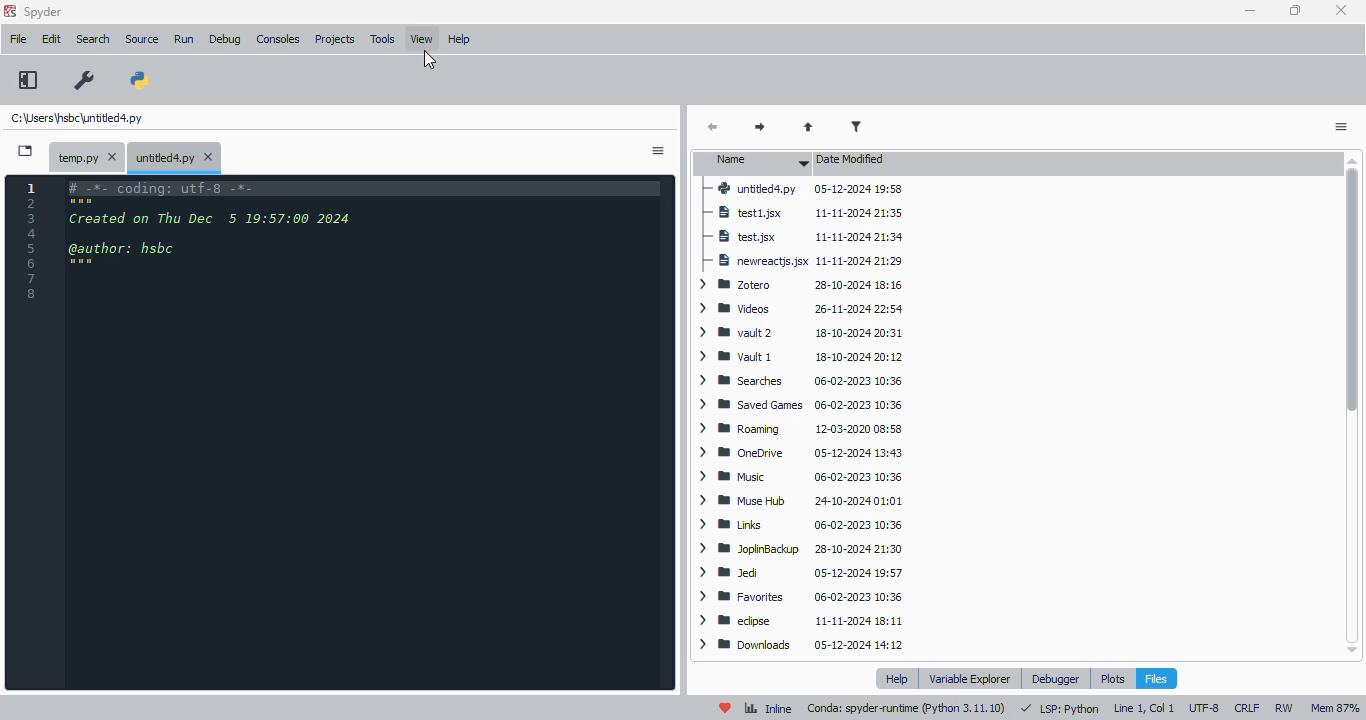 The image size is (1366, 720). Describe the element at coordinates (422, 39) in the screenshot. I see `view` at that location.